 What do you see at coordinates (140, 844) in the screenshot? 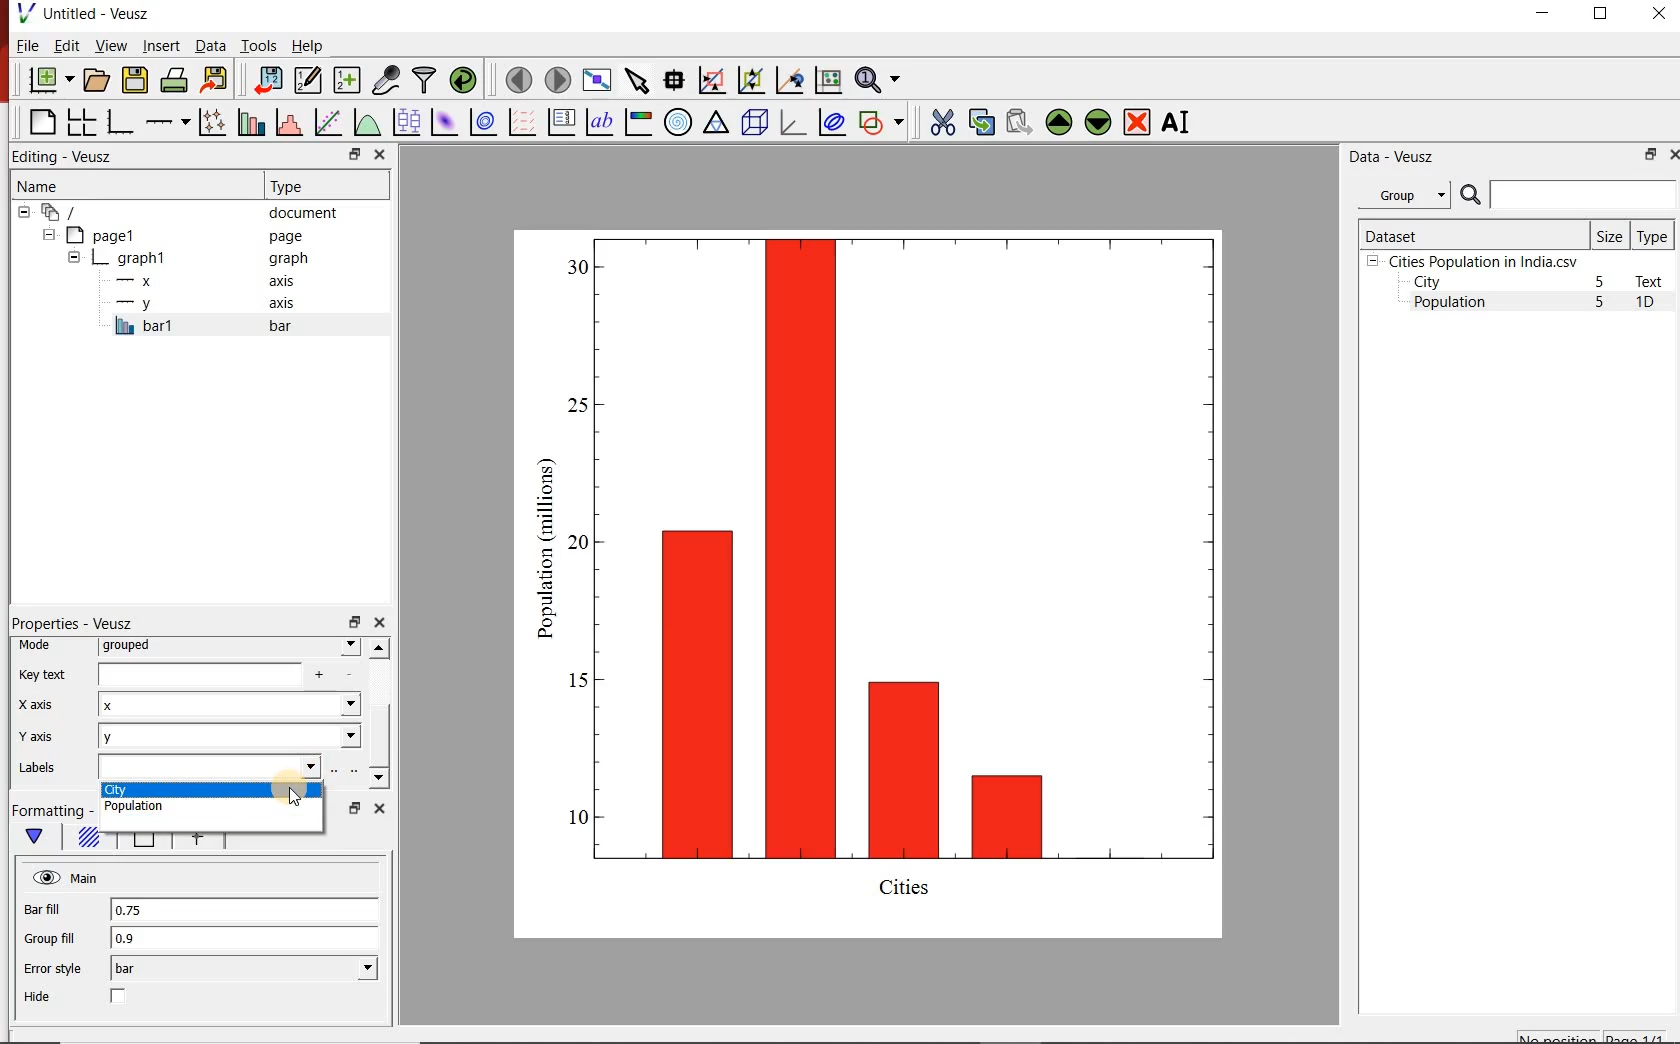
I see `Line` at bounding box center [140, 844].